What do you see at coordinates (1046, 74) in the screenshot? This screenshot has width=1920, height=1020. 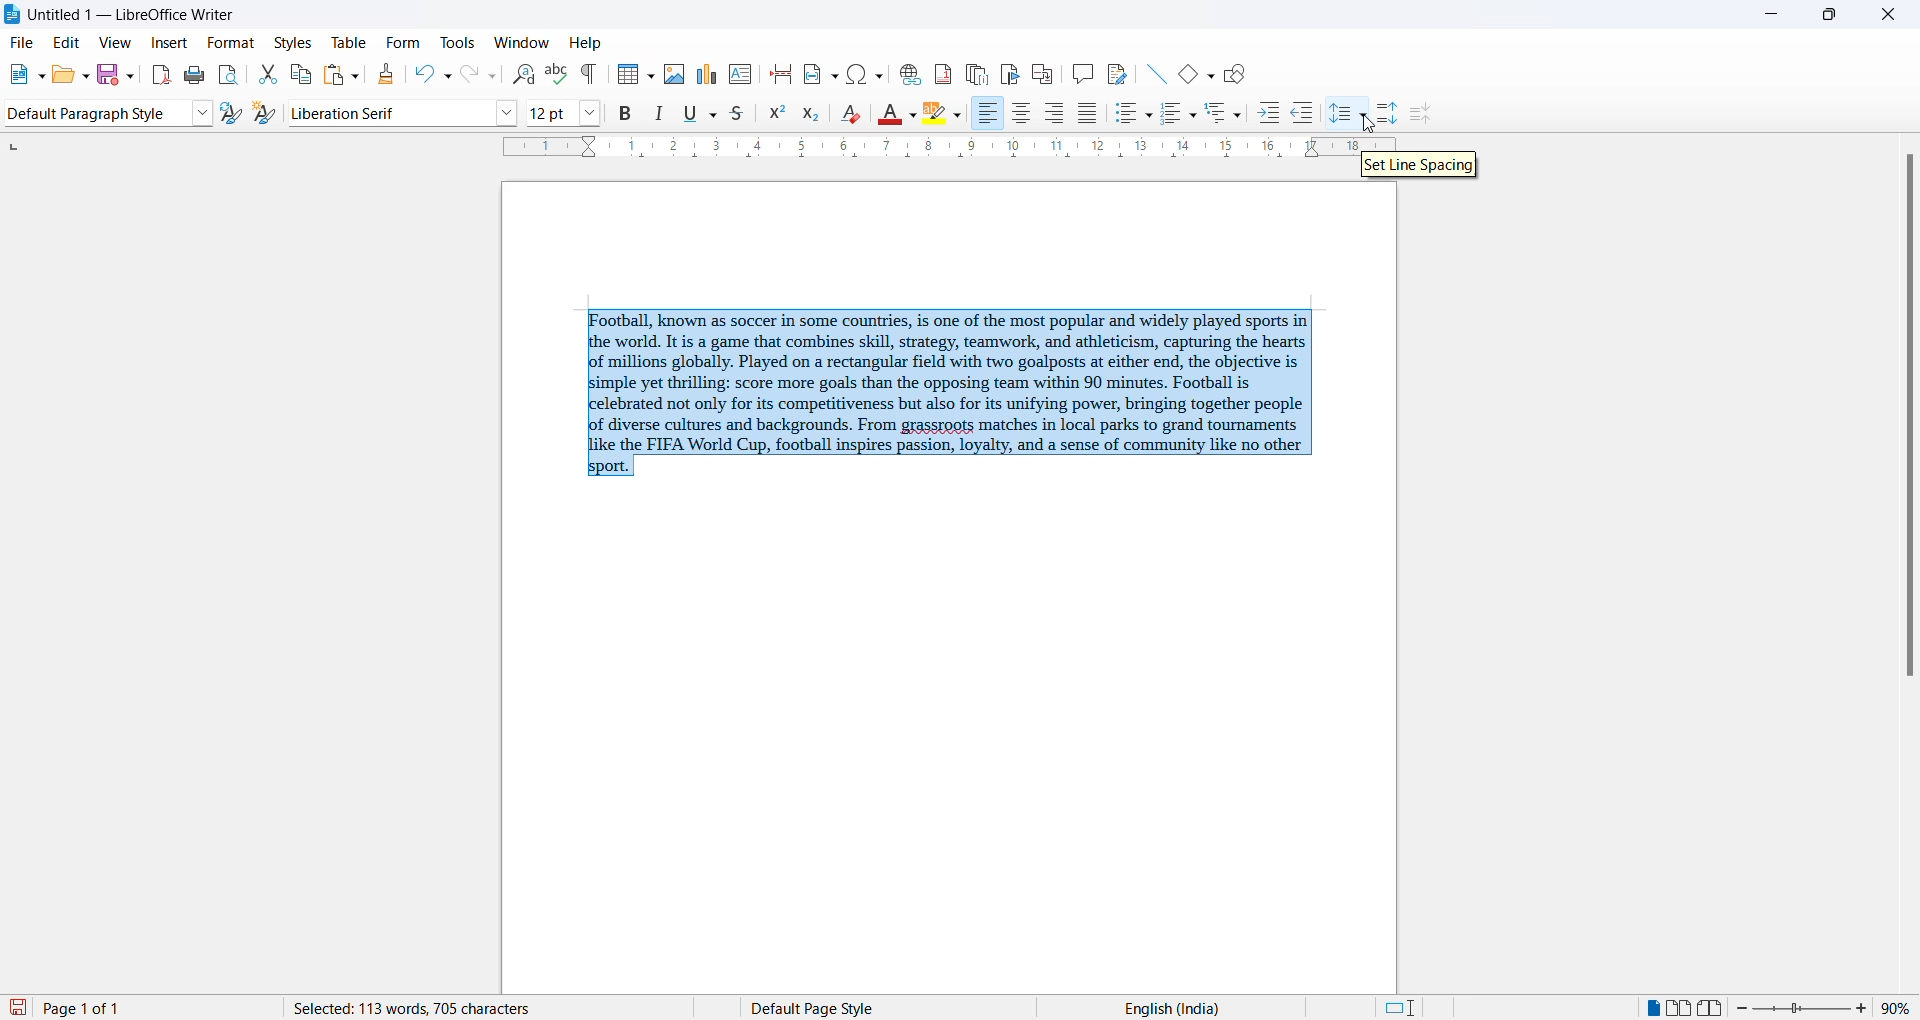 I see `insert cross-reference` at bounding box center [1046, 74].